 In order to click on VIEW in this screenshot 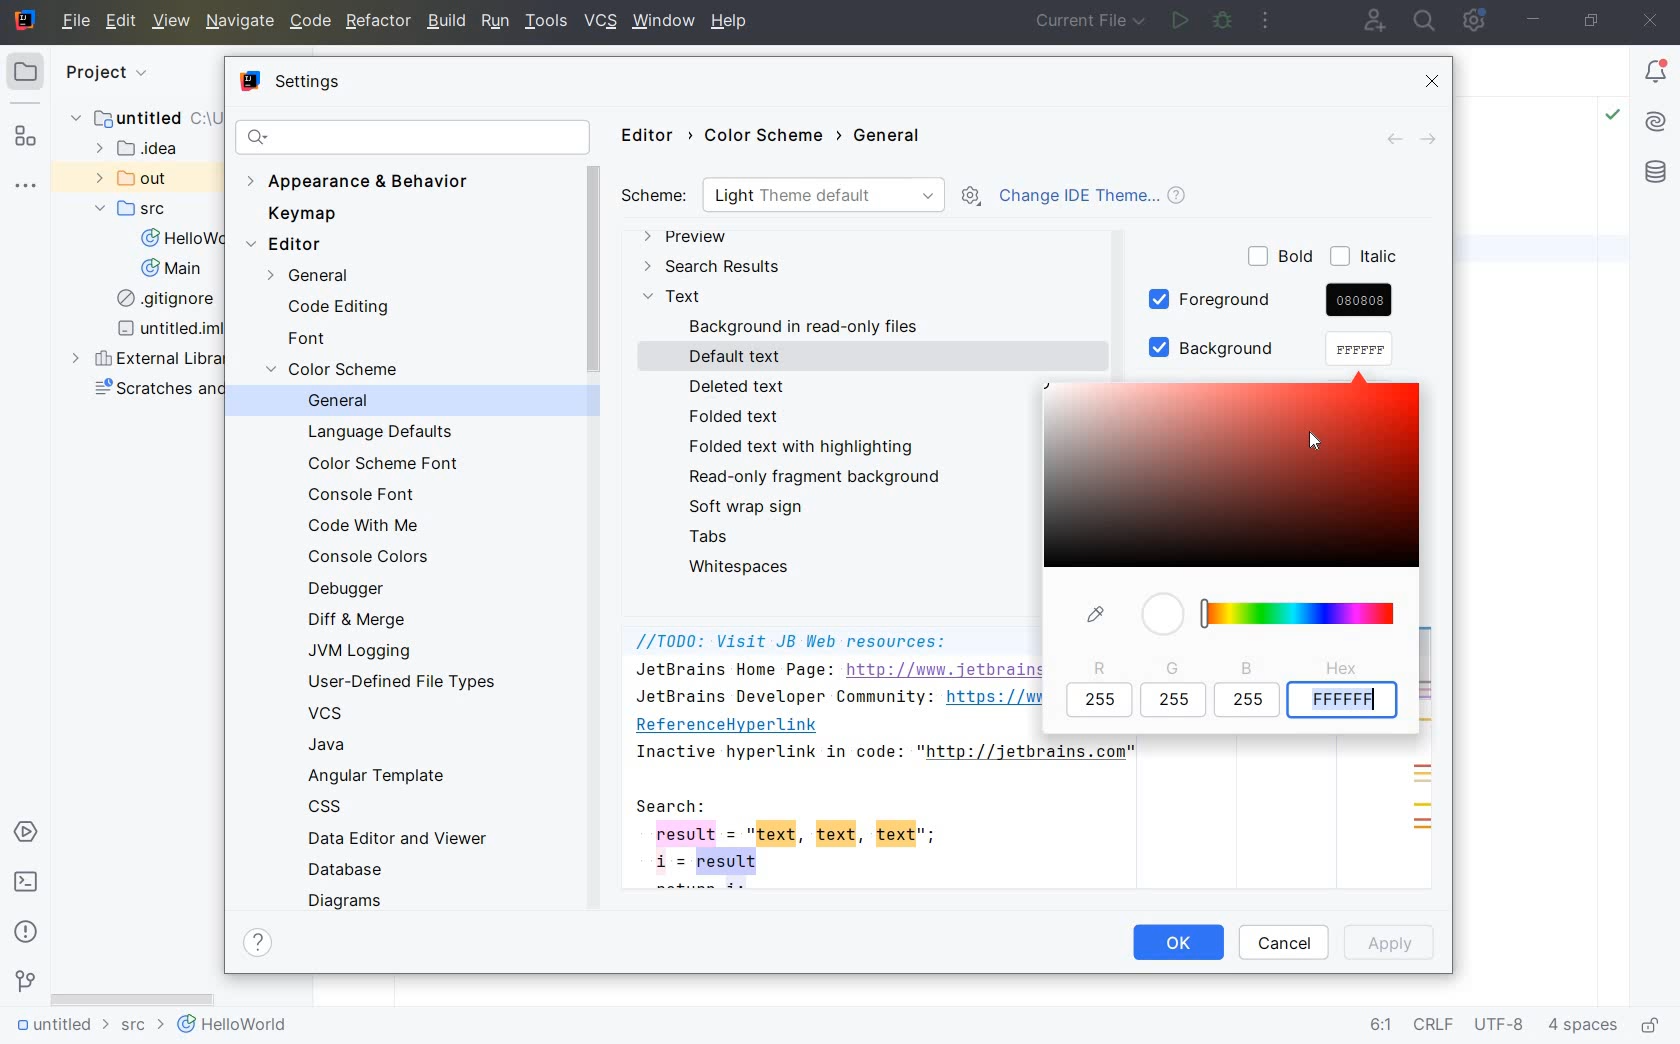, I will do `click(172, 22)`.